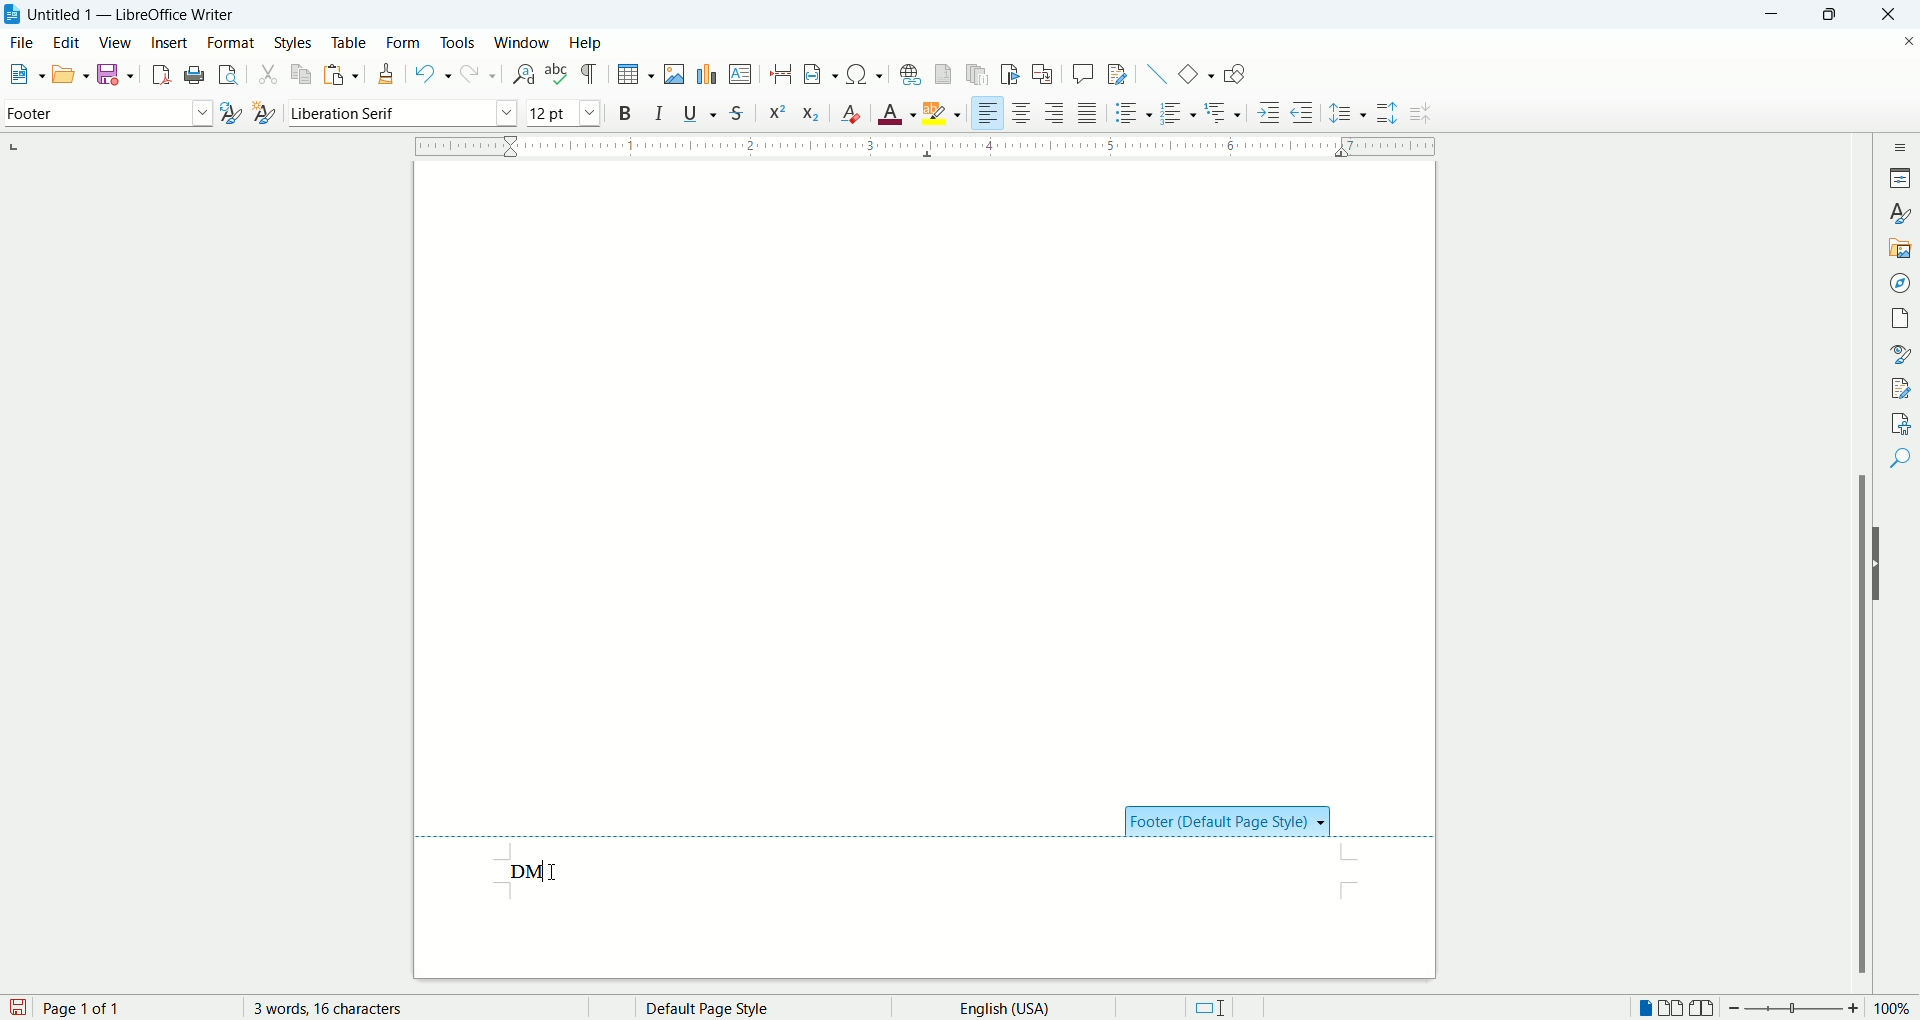 Image resolution: width=1920 pixels, height=1020 pixels. I want to click on line spacing, so click(1348, 115).